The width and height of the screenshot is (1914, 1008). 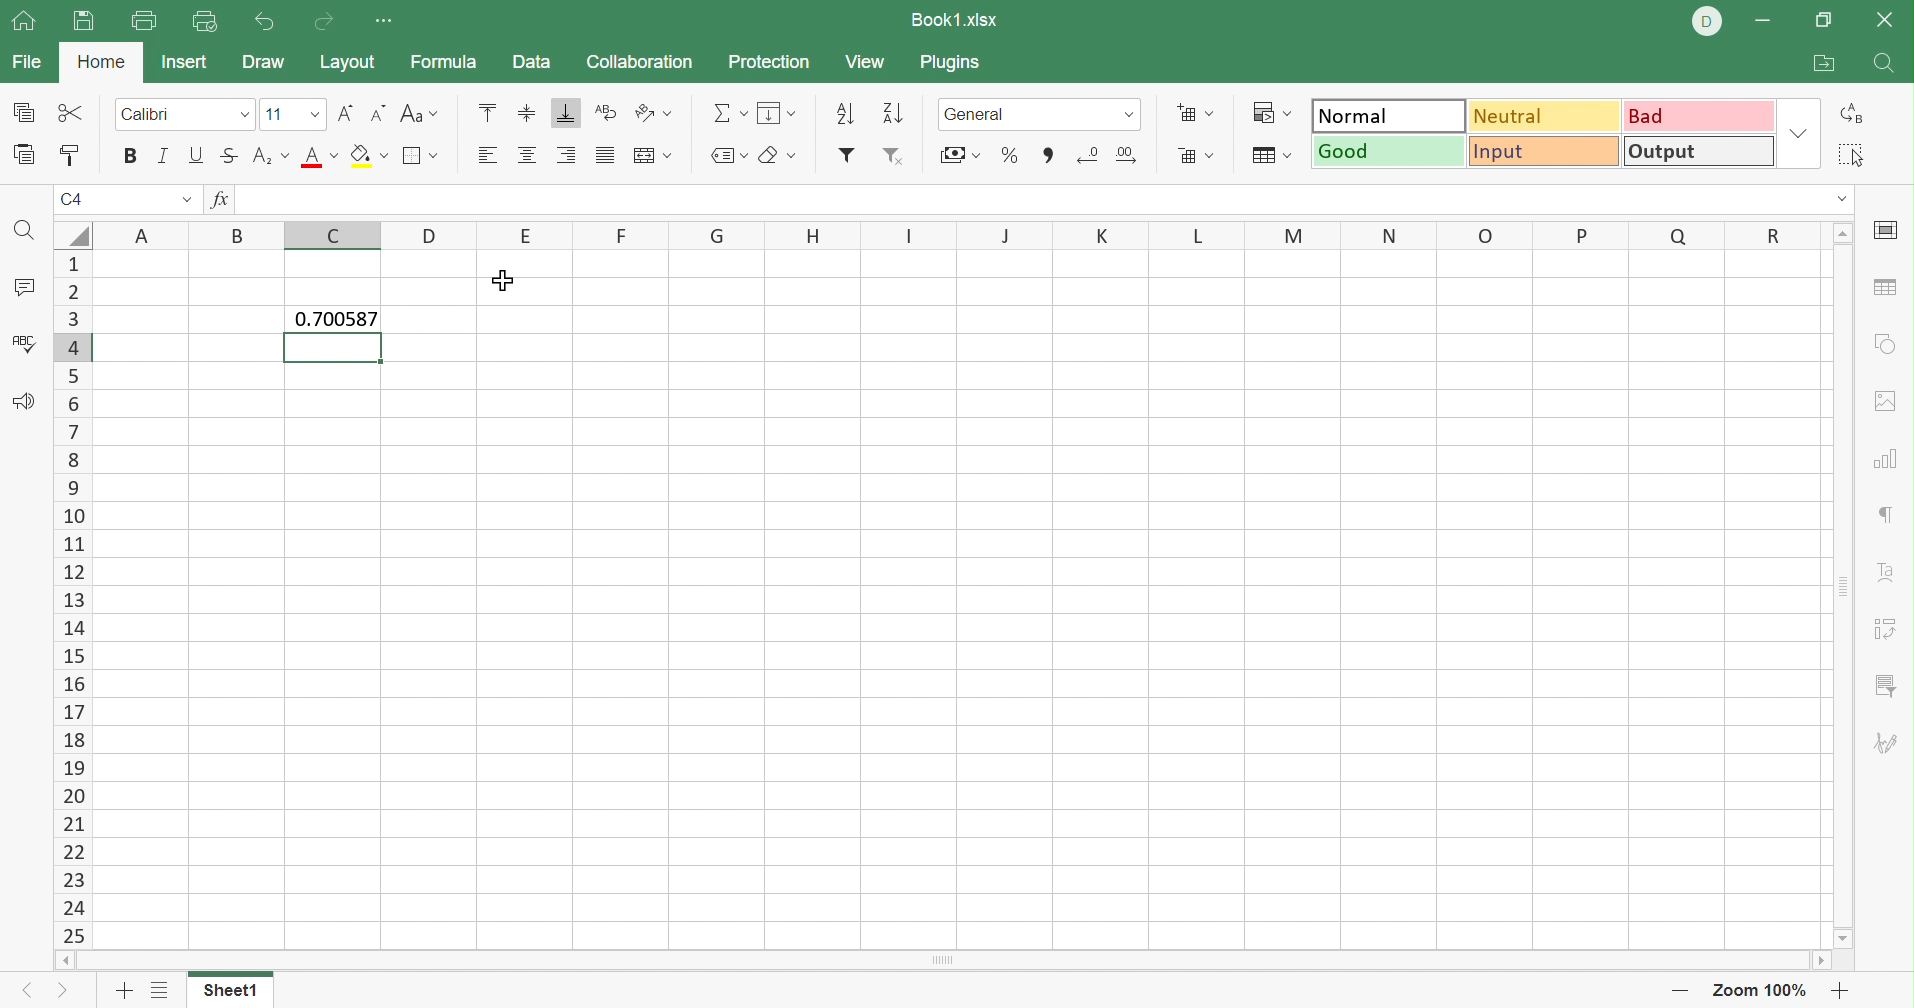 I want to click on Output, so click(x=1698, y=150).